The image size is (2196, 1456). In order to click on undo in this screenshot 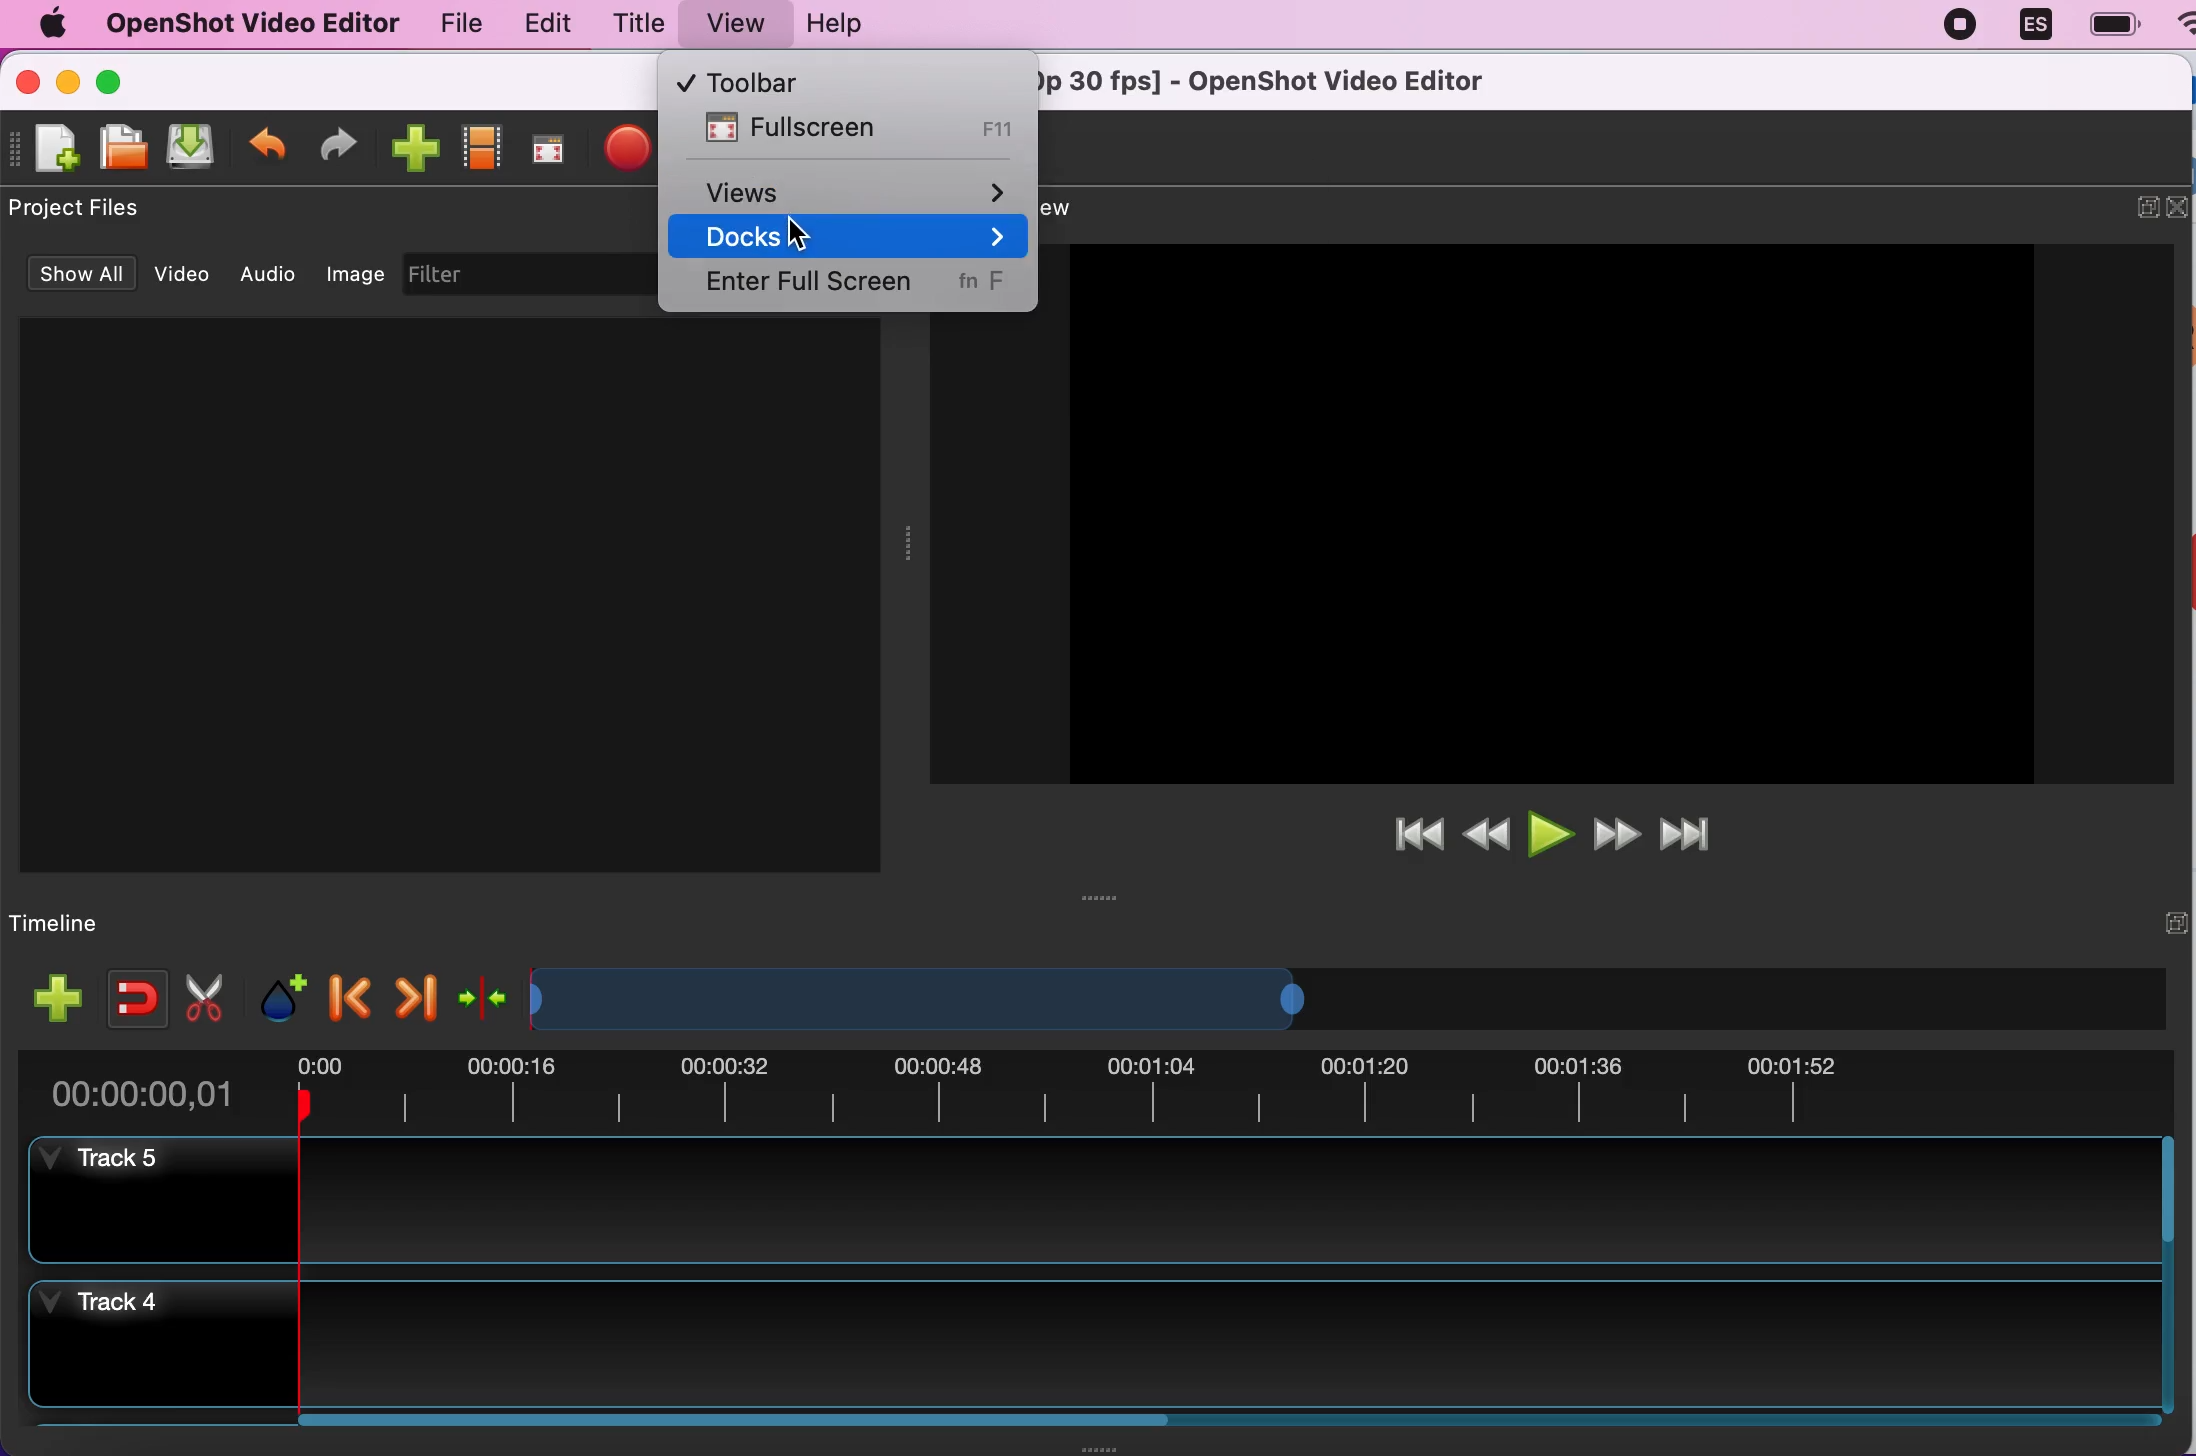, I will do `click(268, 139)`.